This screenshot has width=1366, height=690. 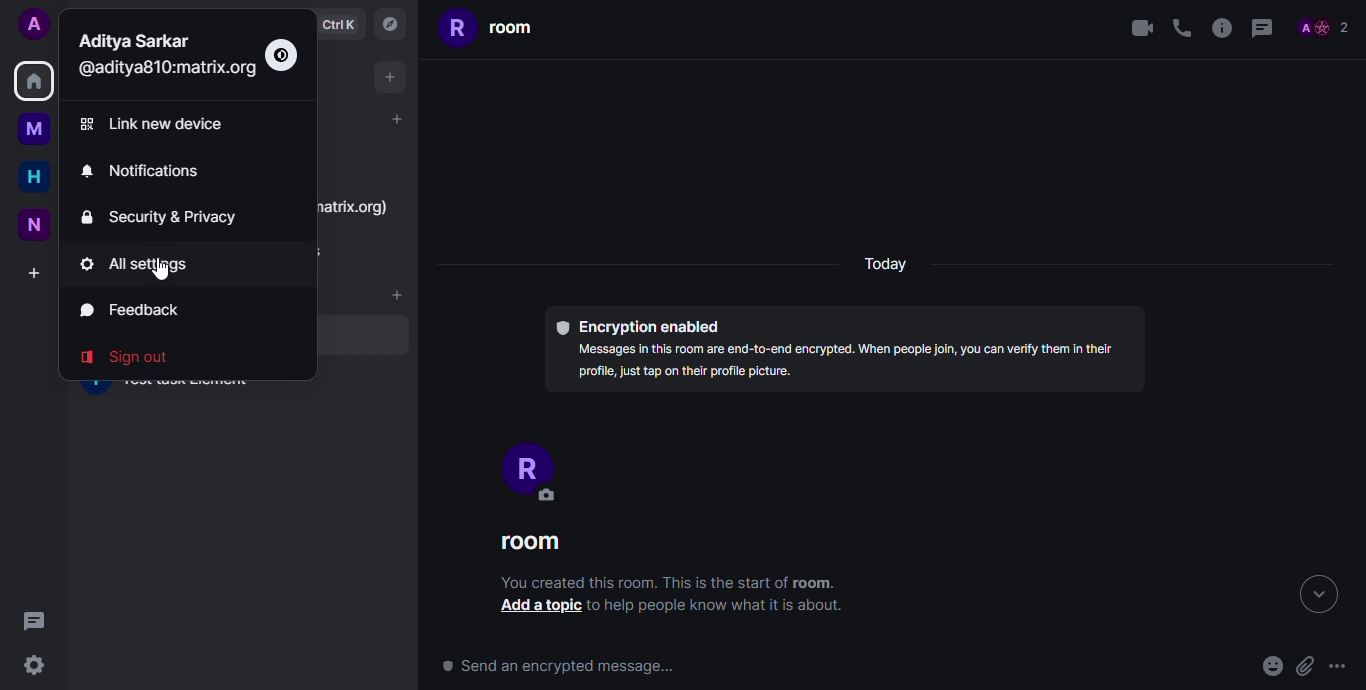 I want to click on profile, so click(x=524, y=468).